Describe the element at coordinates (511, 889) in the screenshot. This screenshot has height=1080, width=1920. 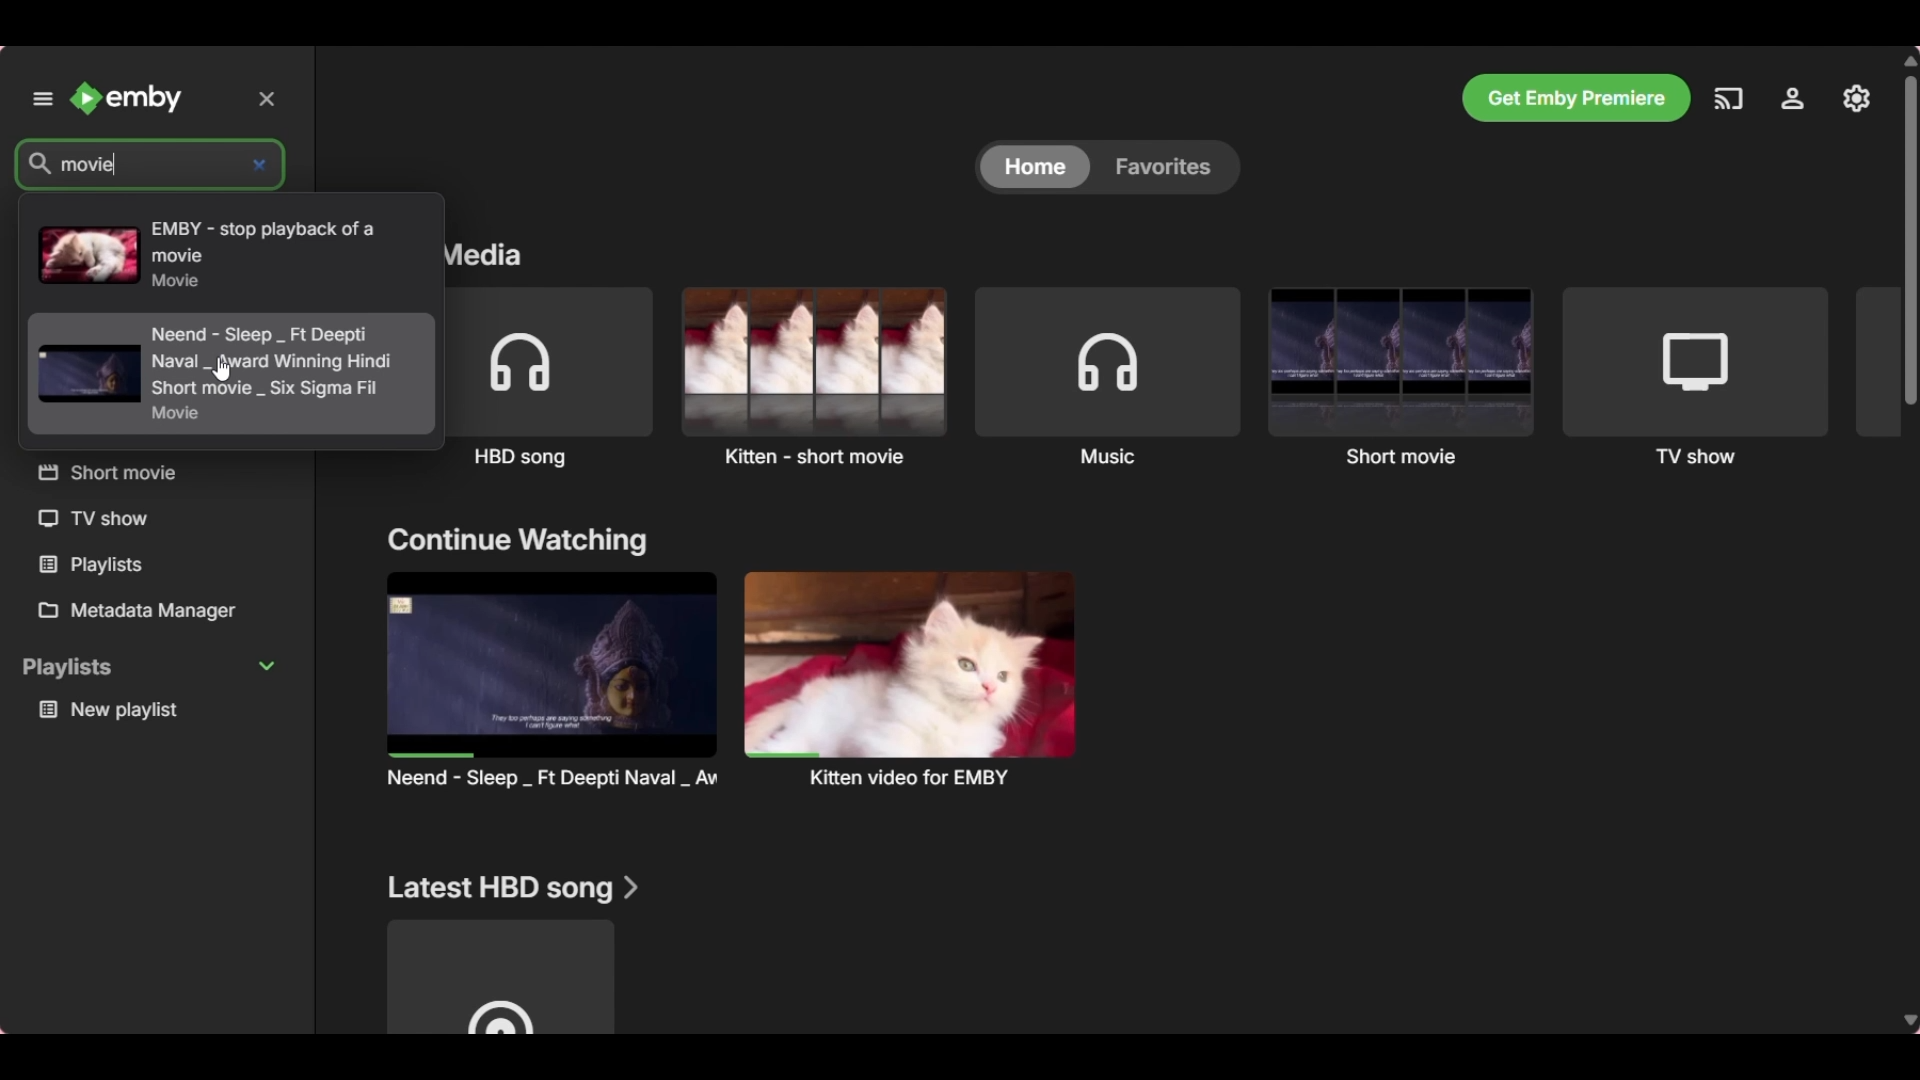
I see `Section title` at that location.